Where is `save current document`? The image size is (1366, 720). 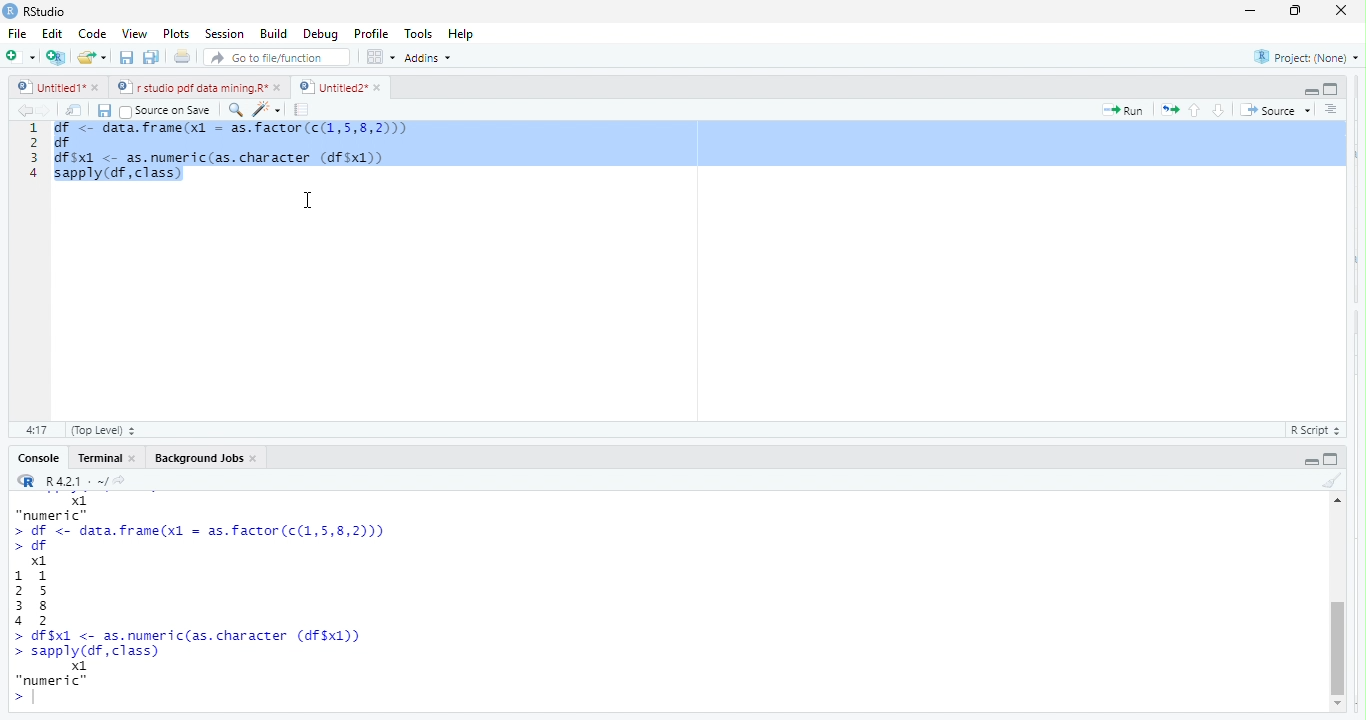 save current document is located at coordinates (105, 111).